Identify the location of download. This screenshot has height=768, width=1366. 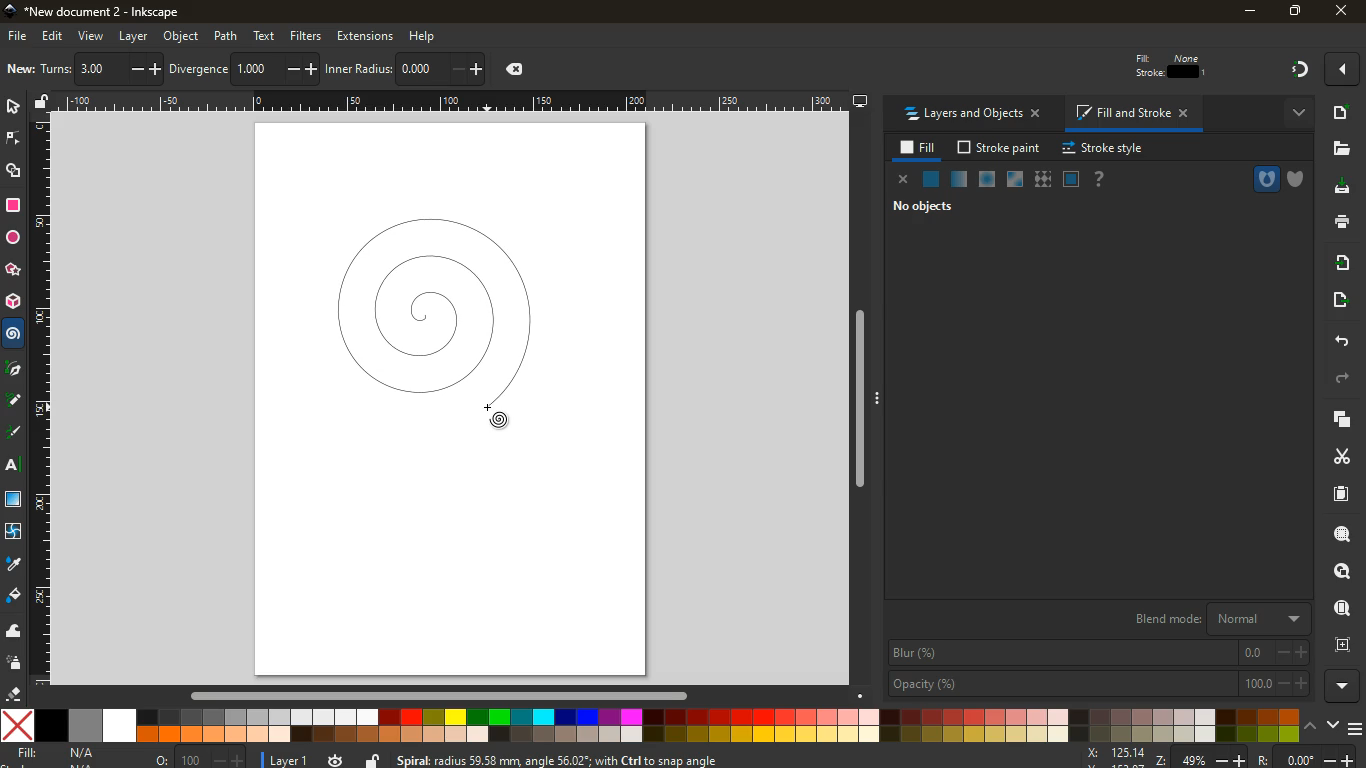
(1344, 189).